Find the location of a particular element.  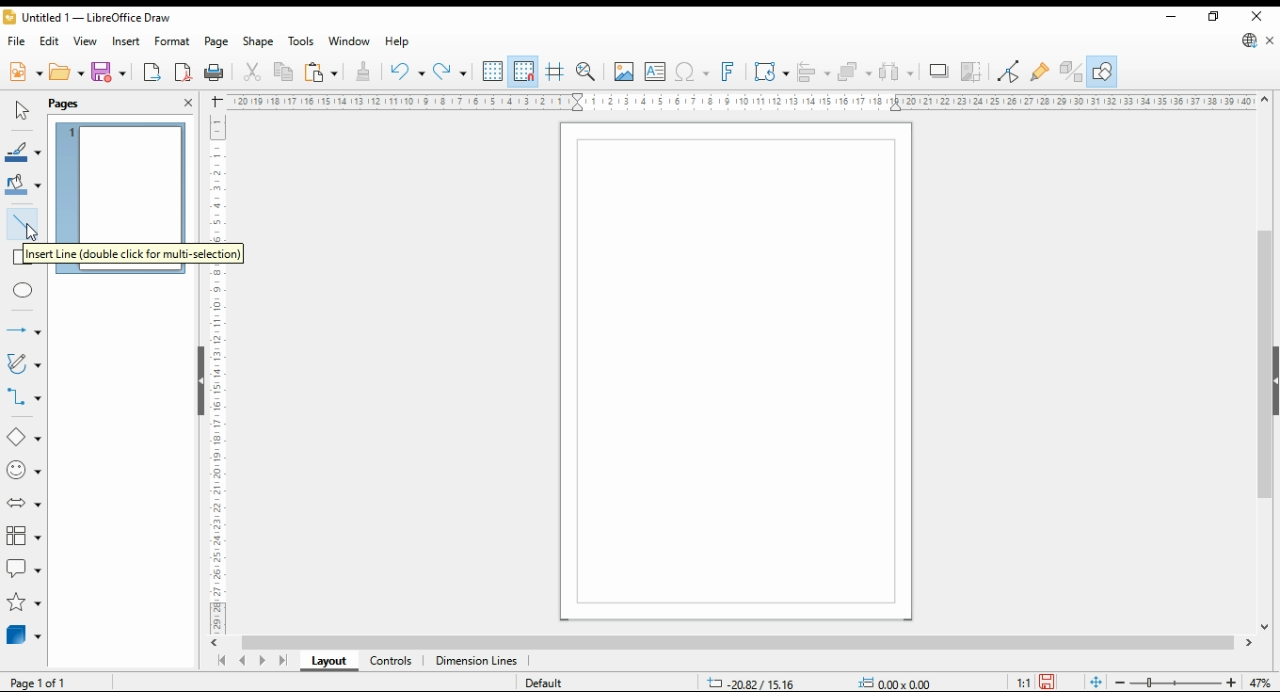

insert text box is located at coordinates (655, 72).